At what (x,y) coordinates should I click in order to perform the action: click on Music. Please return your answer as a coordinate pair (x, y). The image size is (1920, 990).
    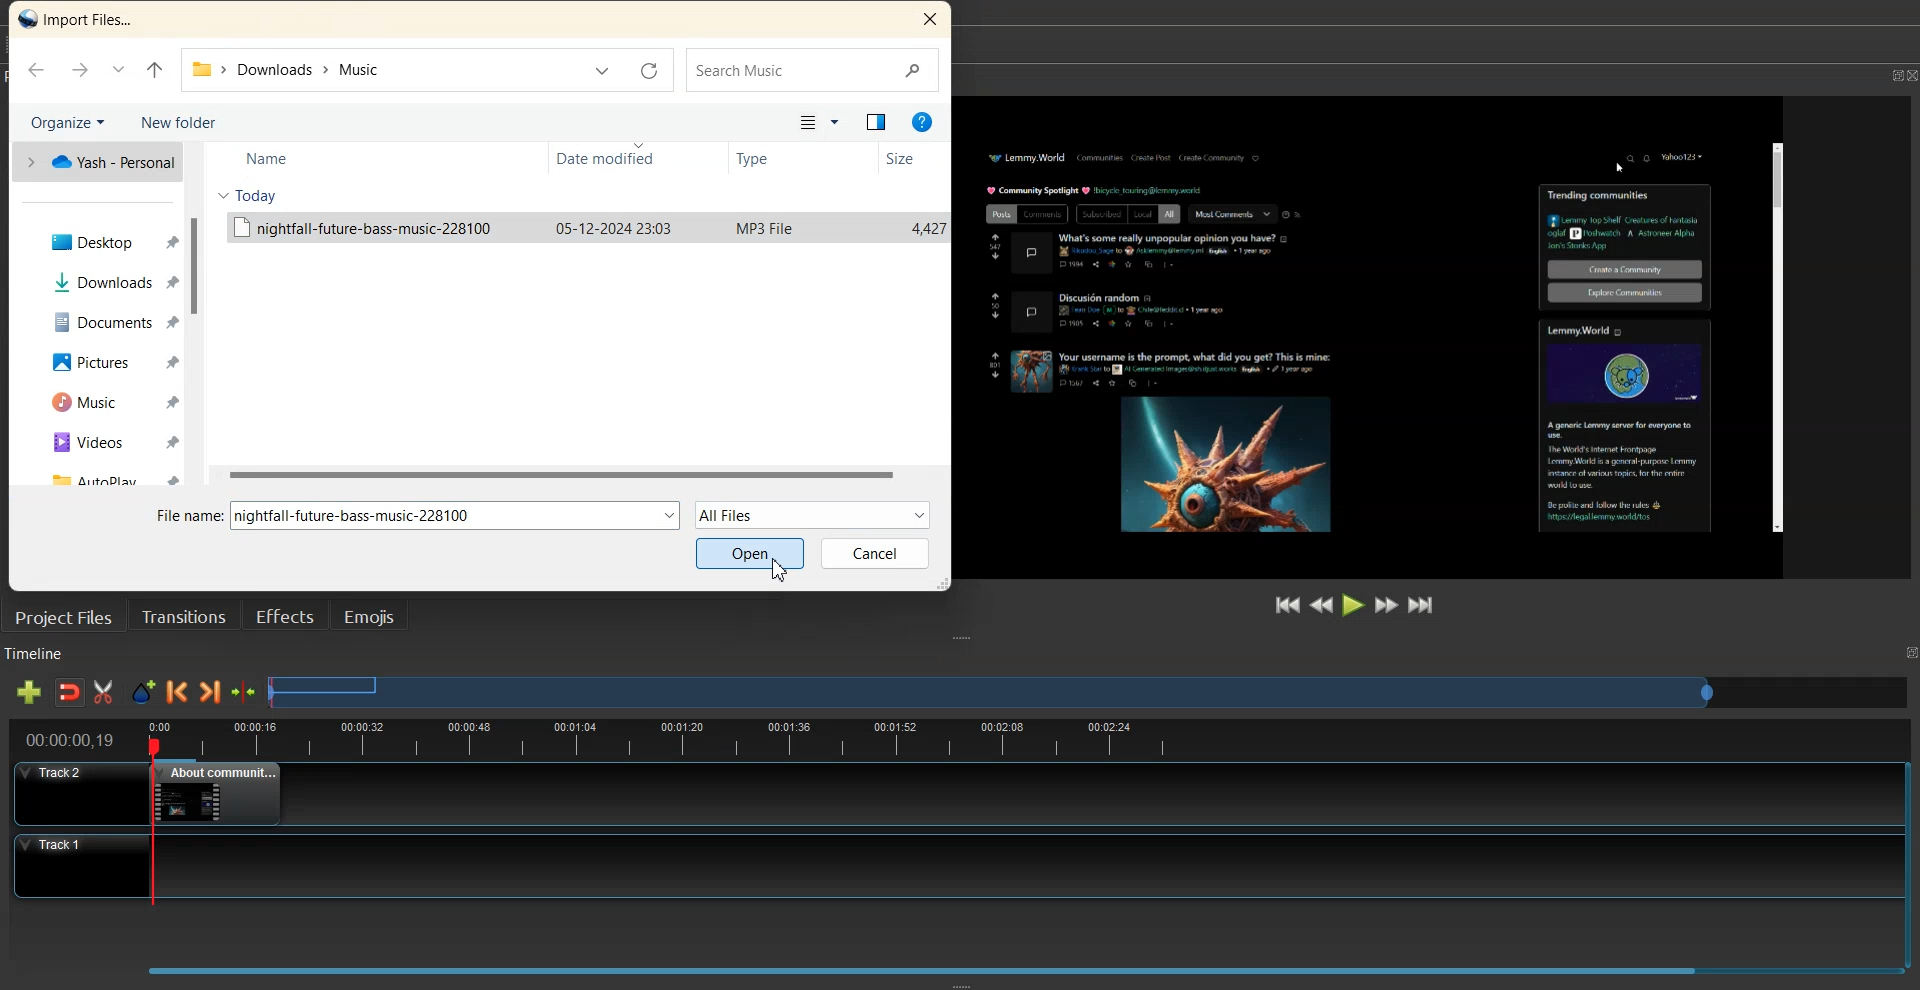
    Looking at the image, I should click on (94, 404).